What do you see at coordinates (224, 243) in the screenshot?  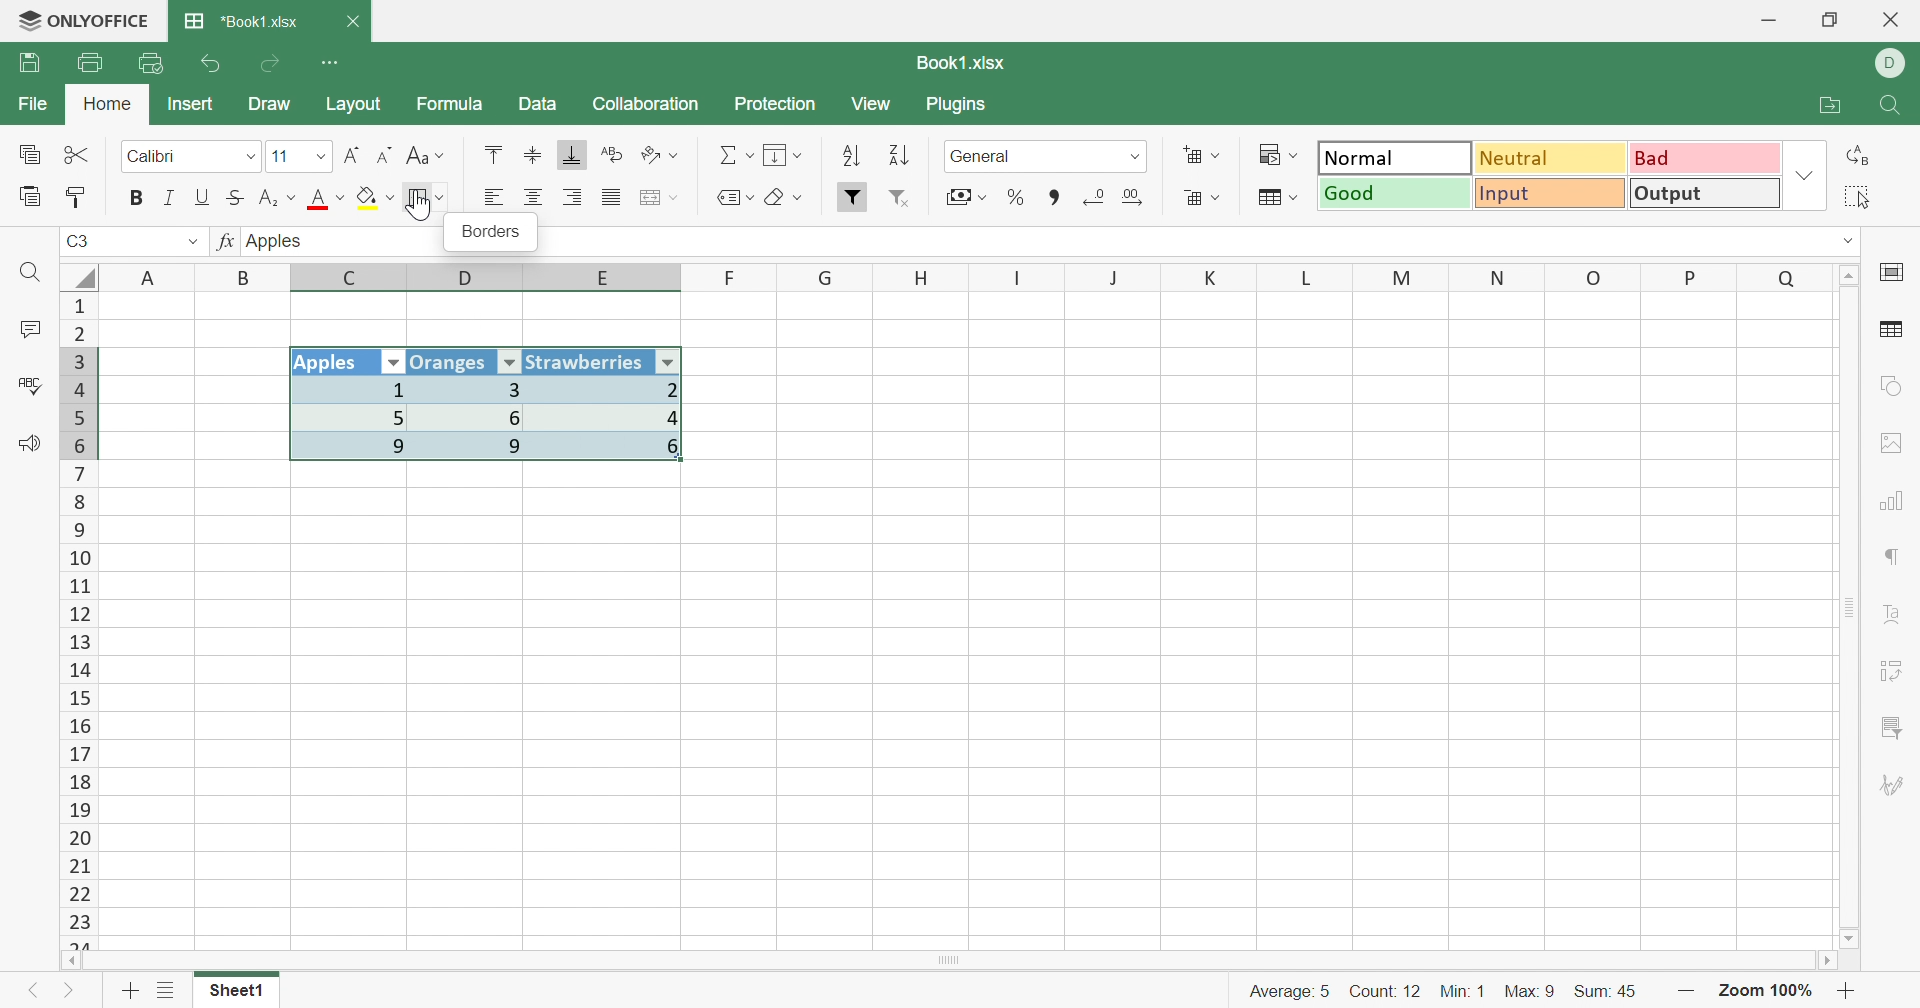 I see `fx` at bounding box center [224, 243].